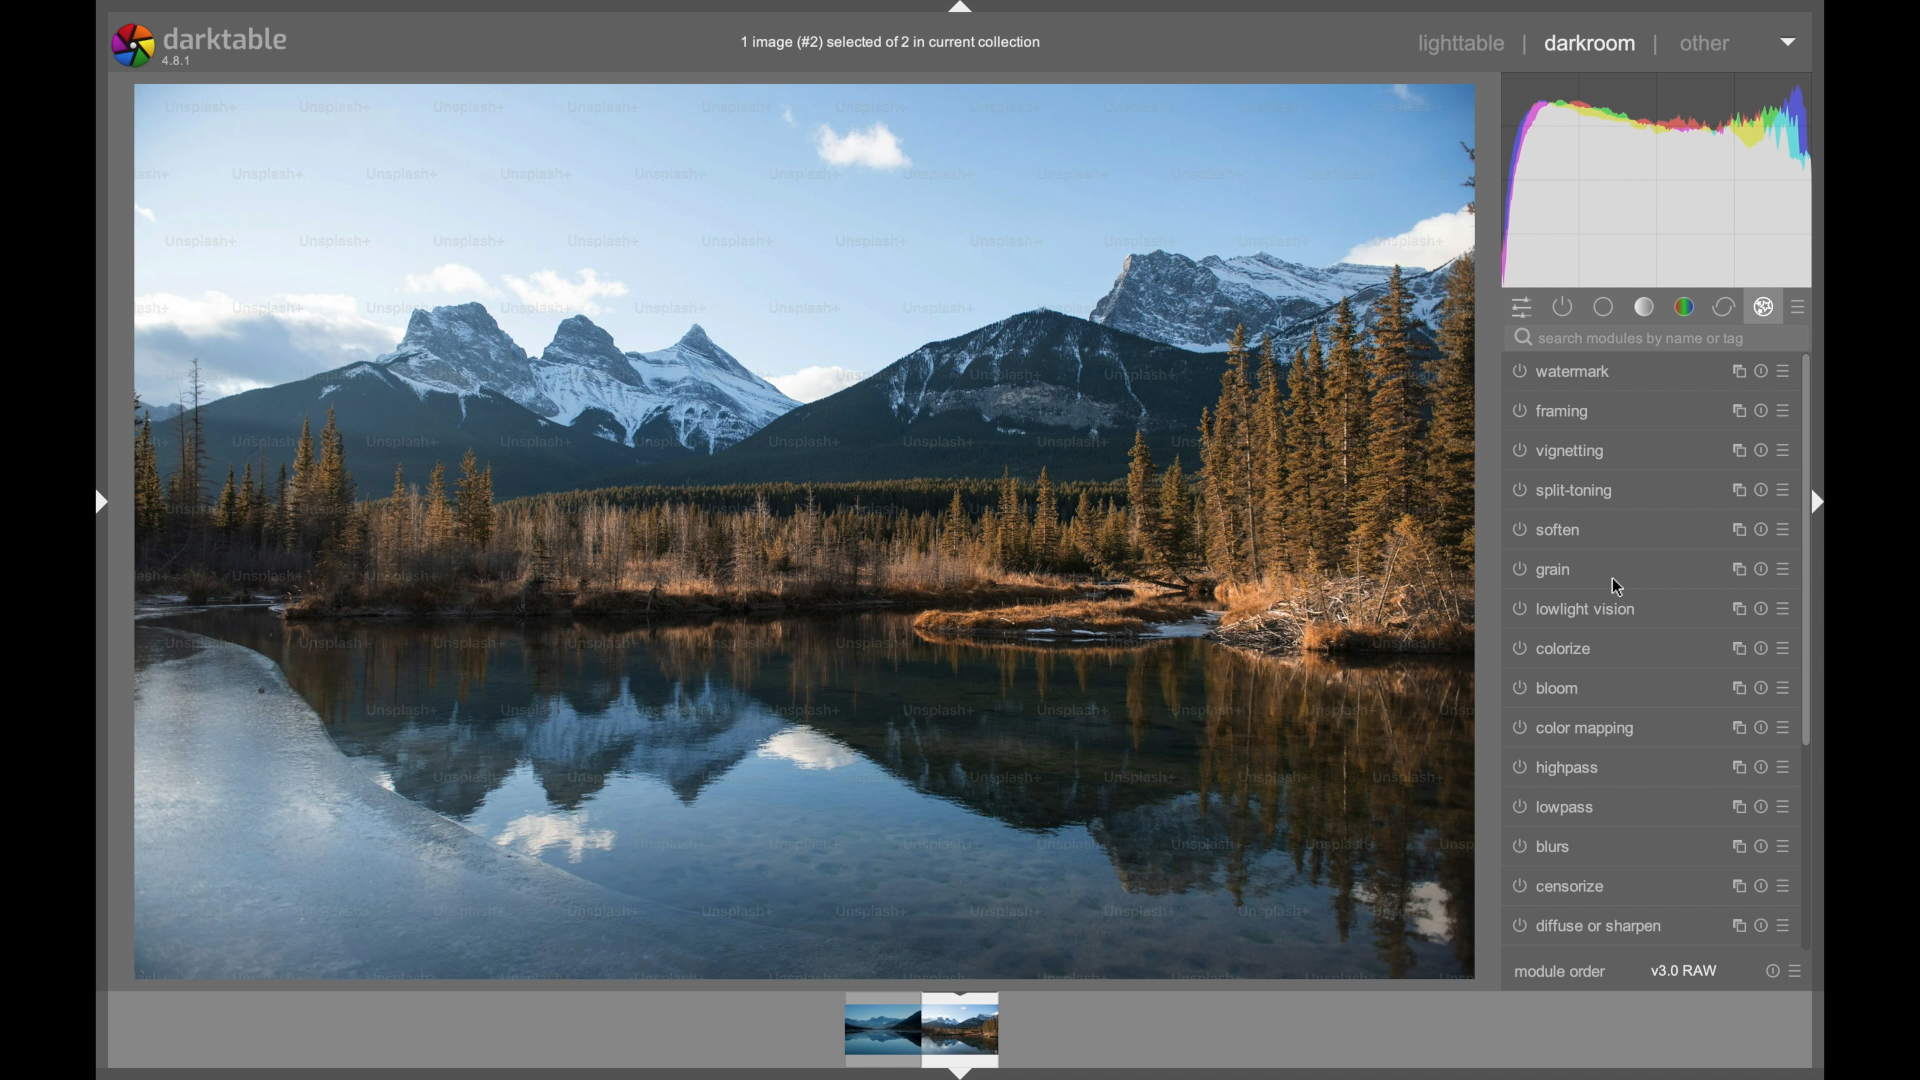 This screenshot has height=1080, width=1920. What do you see at coordinates (1761, 806) in the screenshot?
I see `reset parameters` at bounding box center [1761, 806].